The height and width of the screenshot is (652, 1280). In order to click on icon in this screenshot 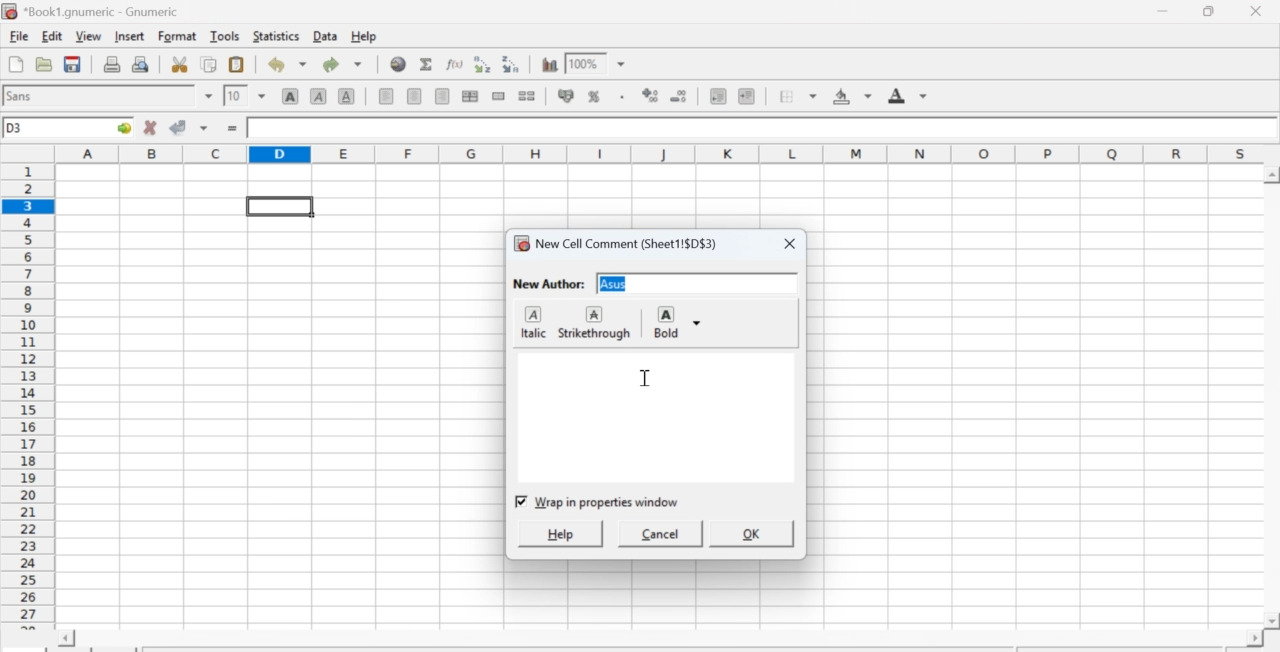, I will do `click(10, 11)`.